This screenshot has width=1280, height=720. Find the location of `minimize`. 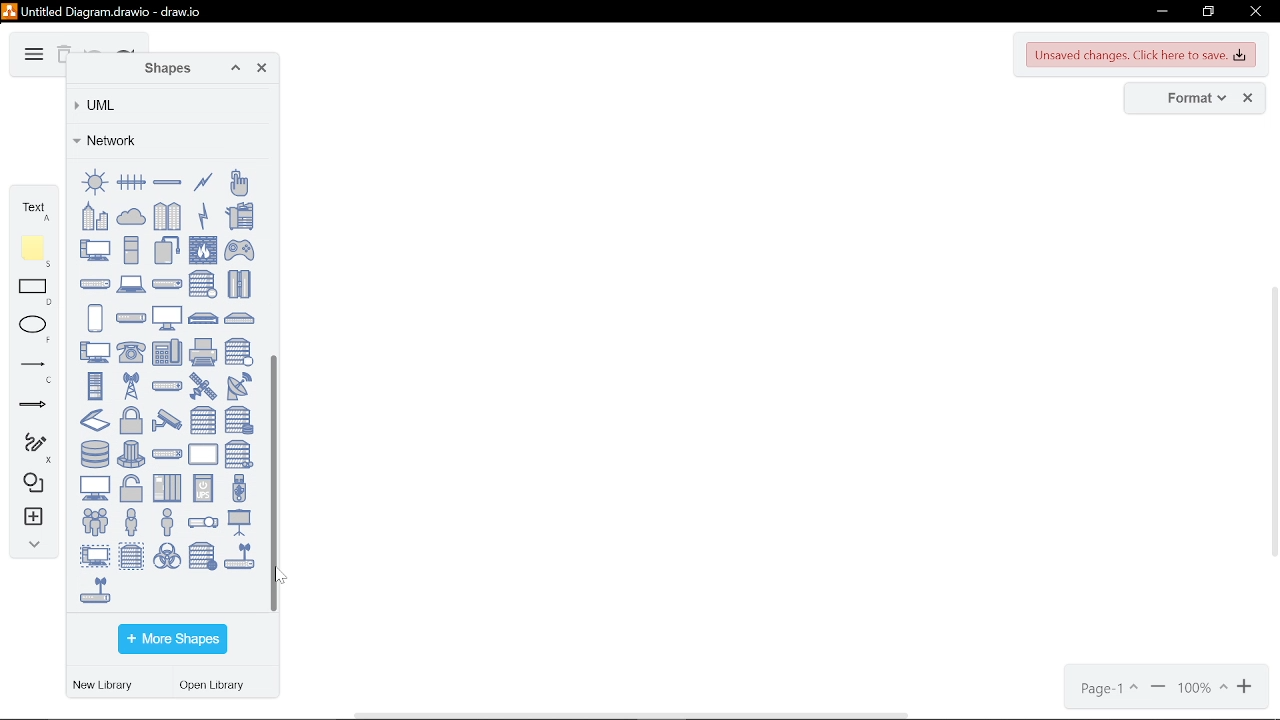

minimize is located at coordinates (1160, 12).